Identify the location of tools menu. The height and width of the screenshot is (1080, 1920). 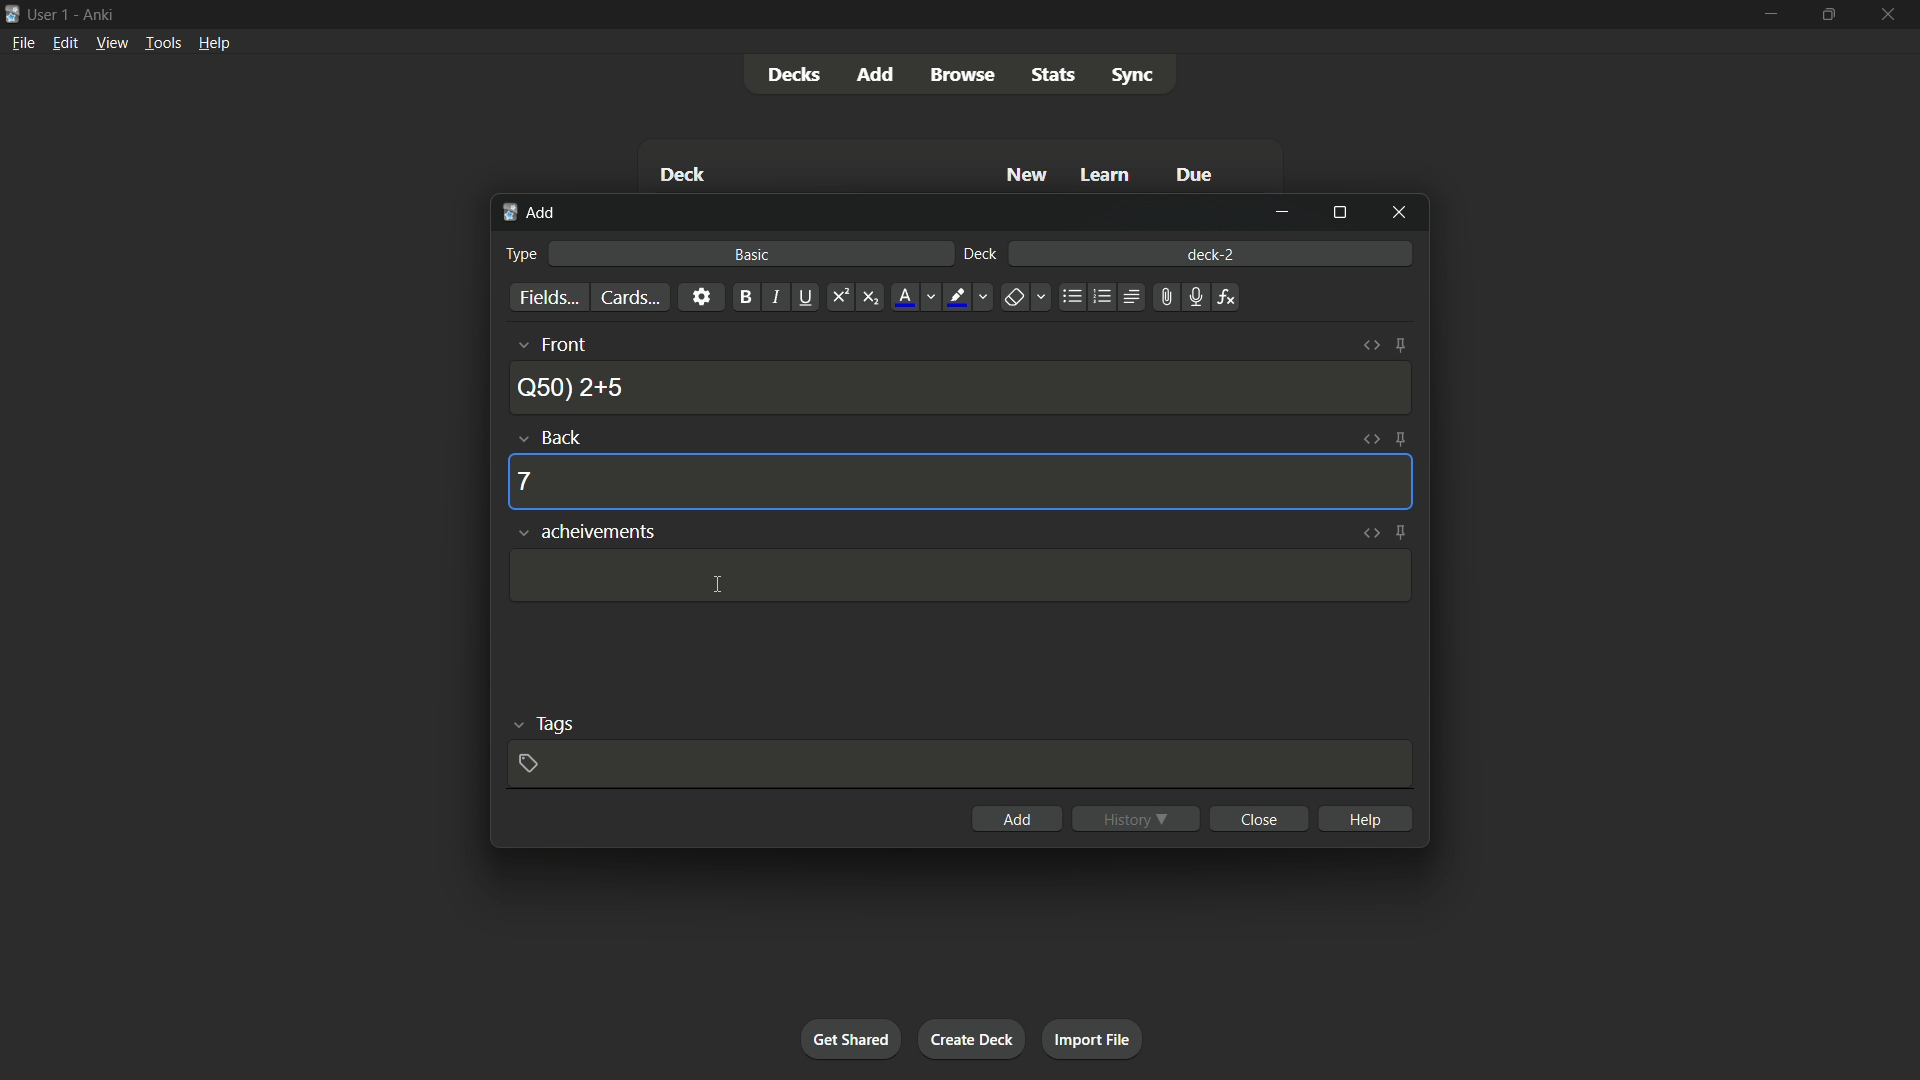
(163, 43).